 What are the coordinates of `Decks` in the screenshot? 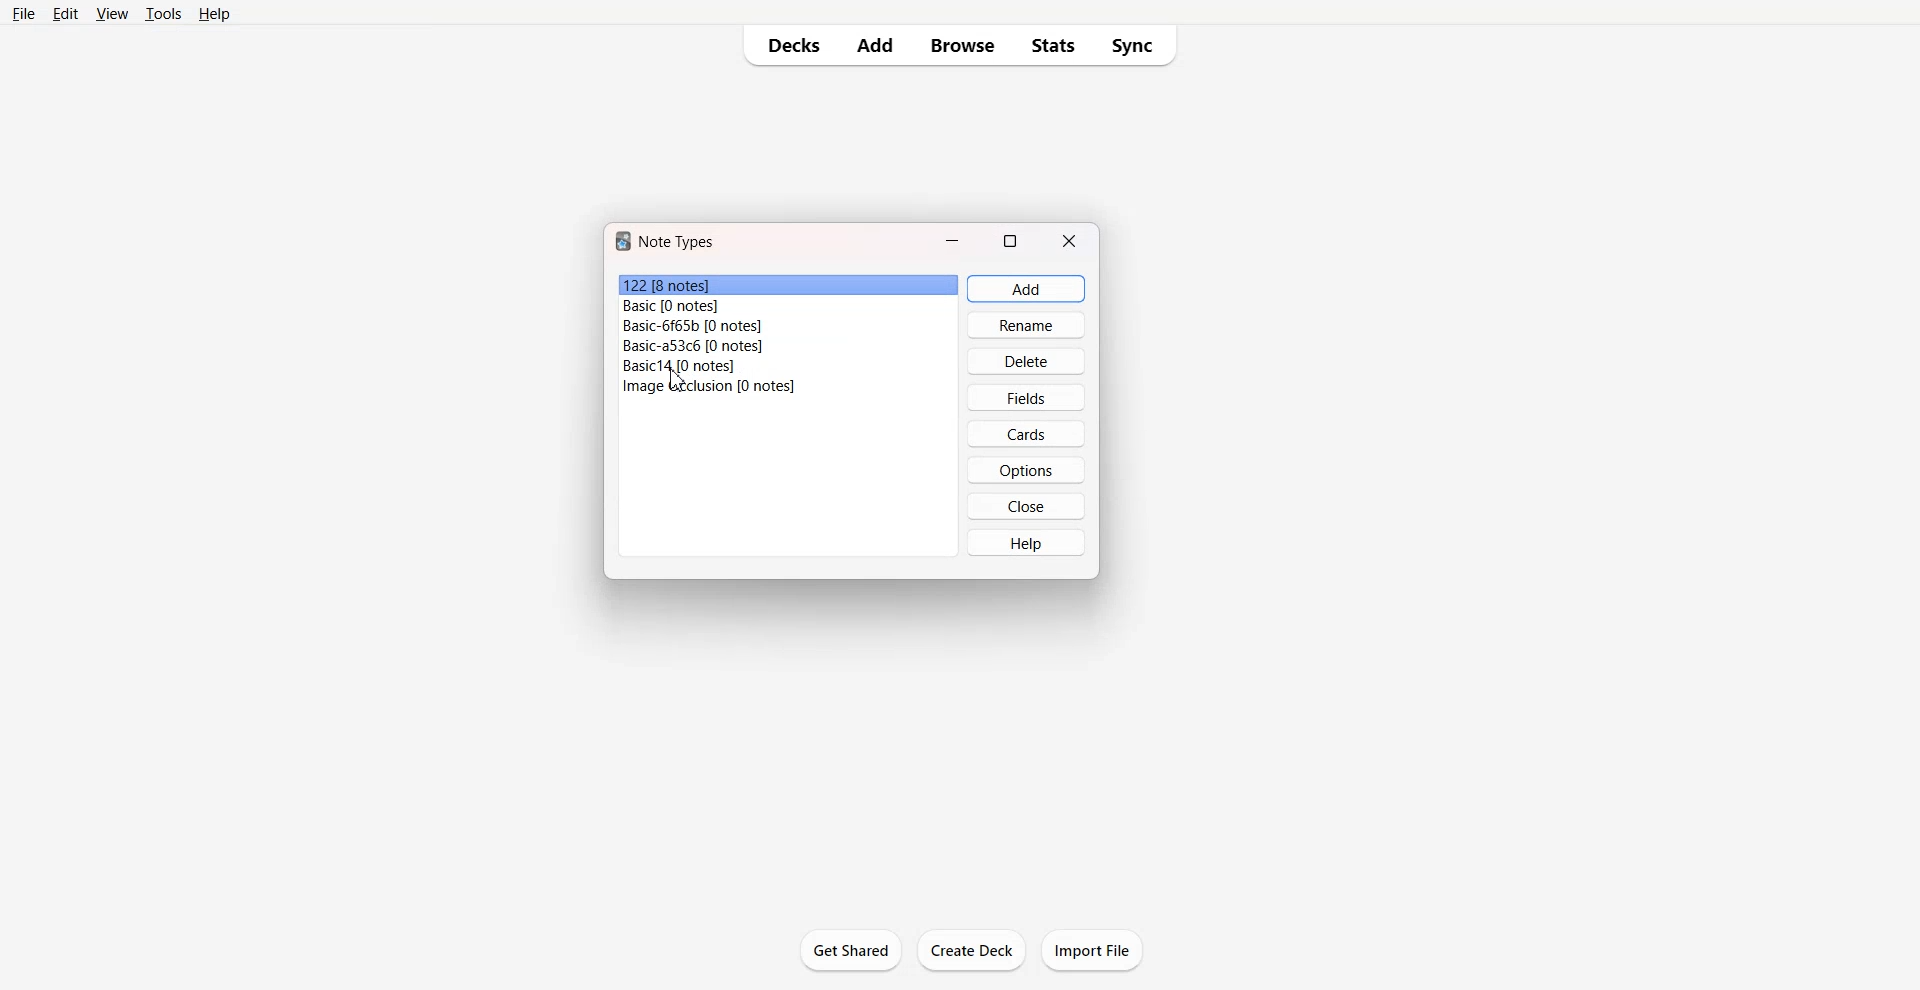 It's located at (788, 45).